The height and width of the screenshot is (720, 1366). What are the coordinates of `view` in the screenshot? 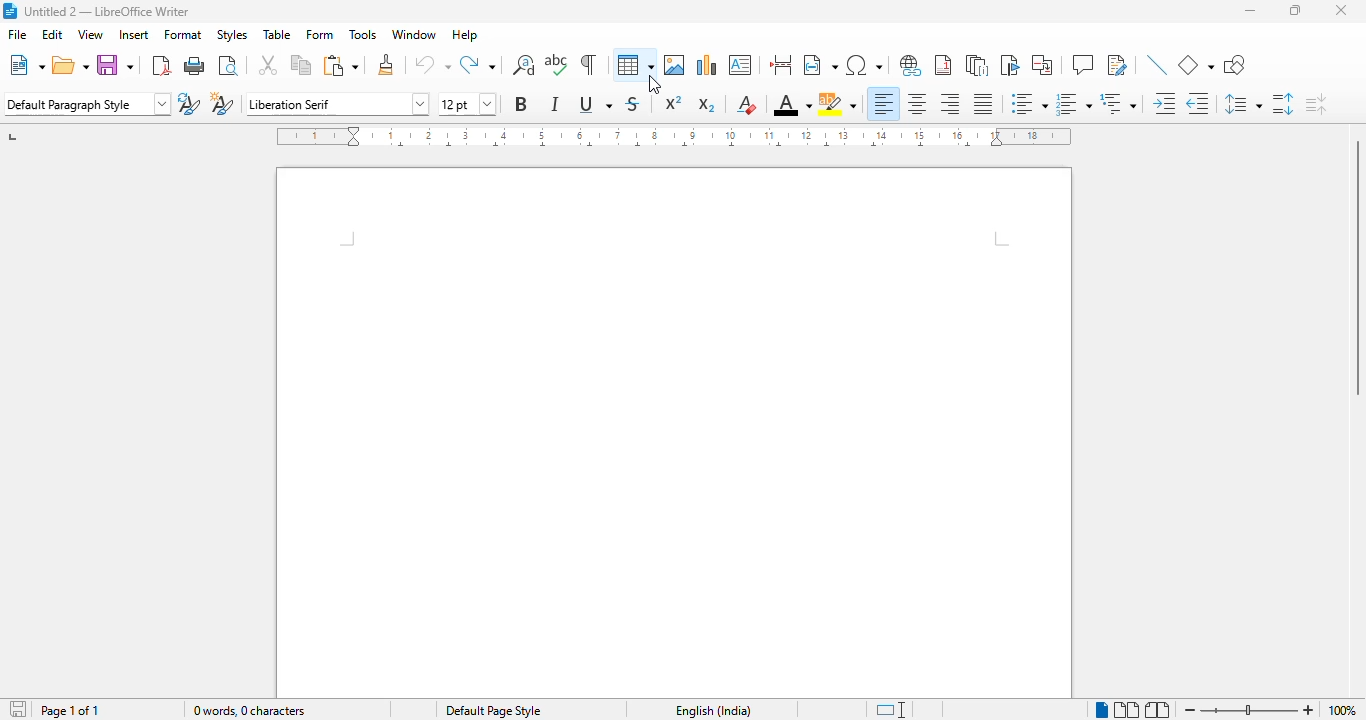 It's located at (90, 34).